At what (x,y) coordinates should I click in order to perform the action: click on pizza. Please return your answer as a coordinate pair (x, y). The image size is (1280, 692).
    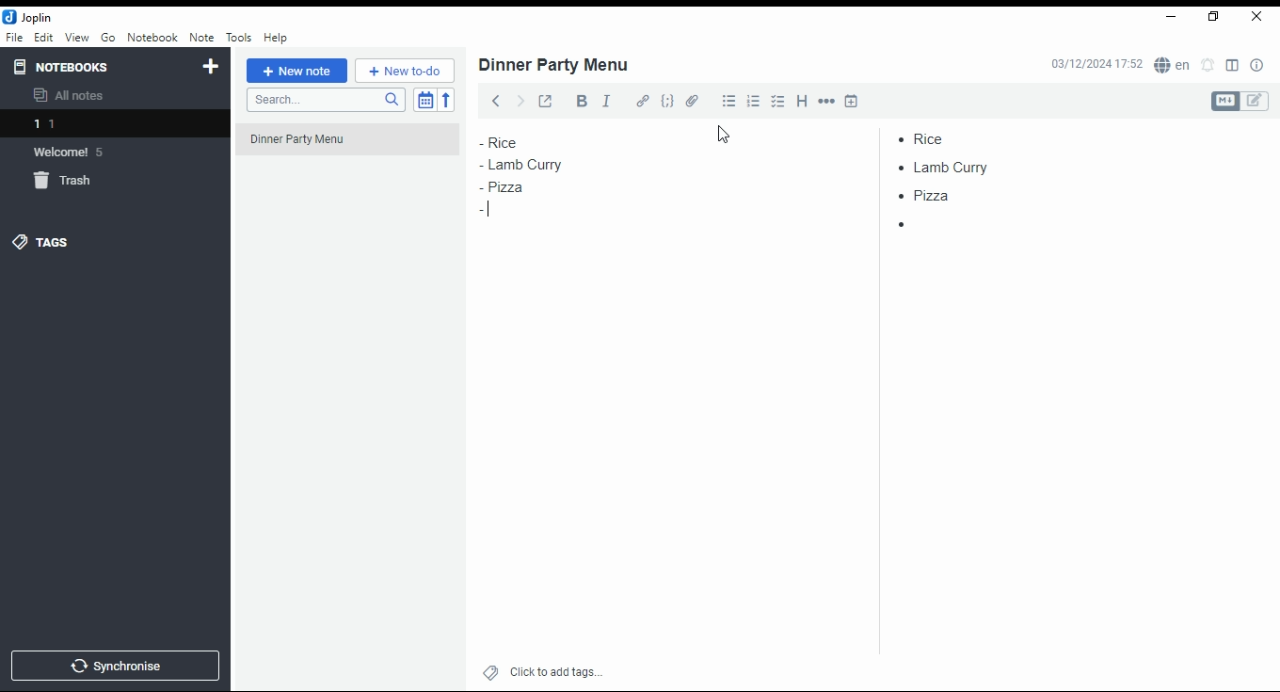
    Looking at the image, I should click on (928, 199).